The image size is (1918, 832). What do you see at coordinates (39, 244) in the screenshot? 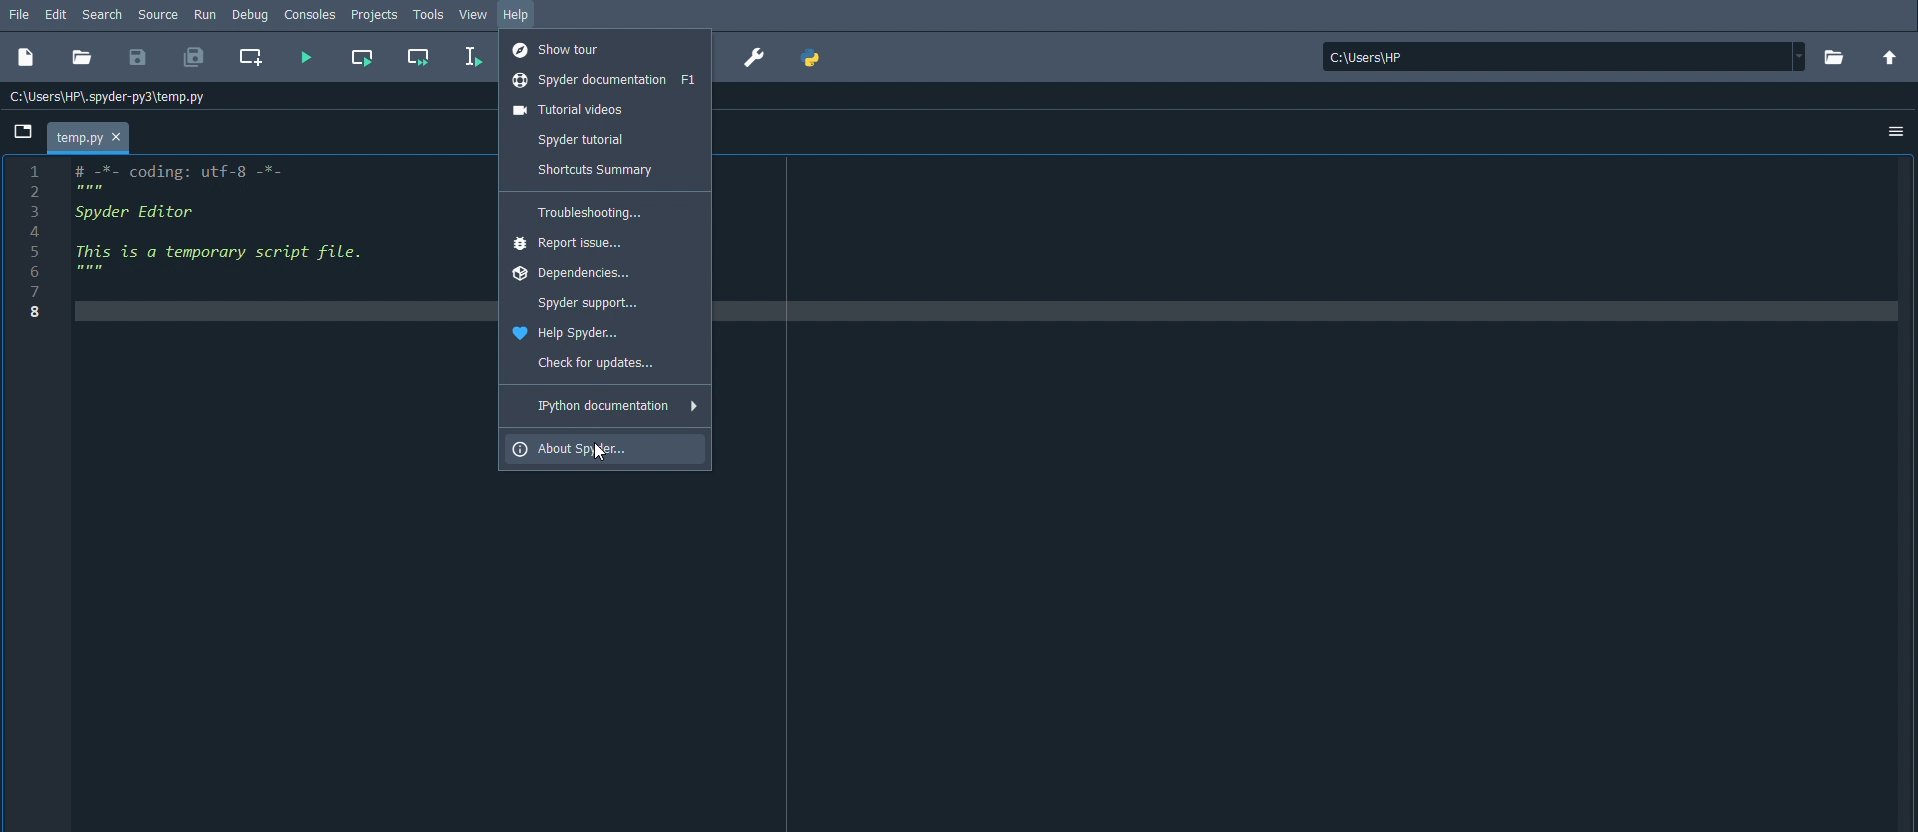
I see `line numbers` at bounding box center [39, 244].